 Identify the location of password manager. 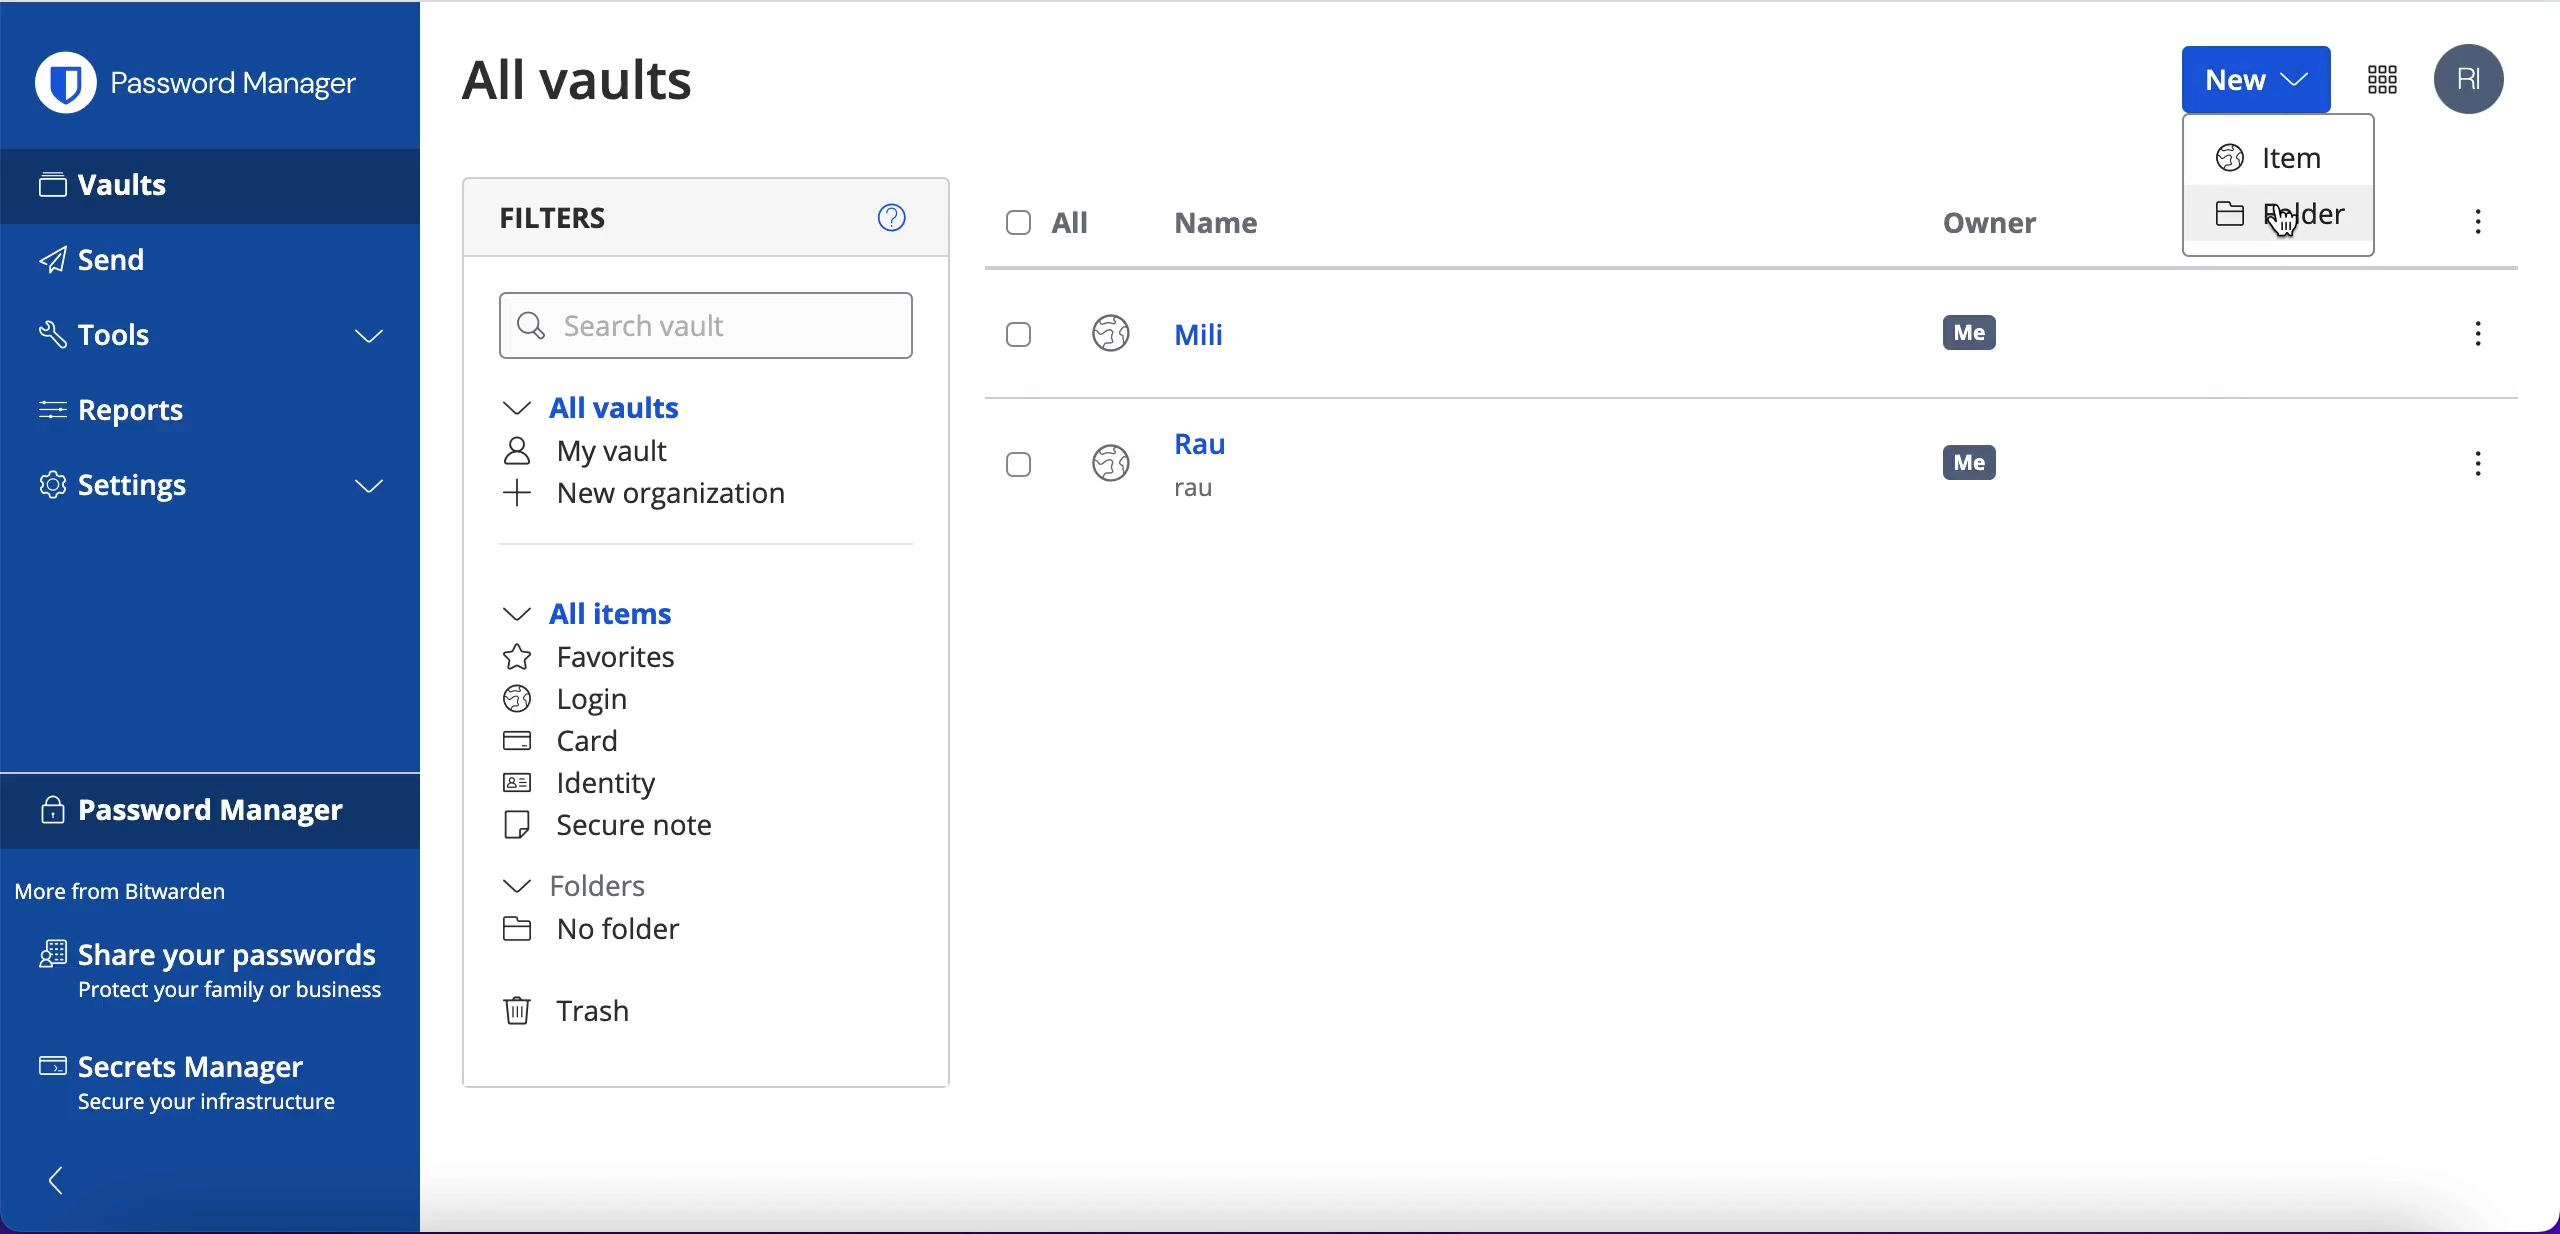
(211, 814).